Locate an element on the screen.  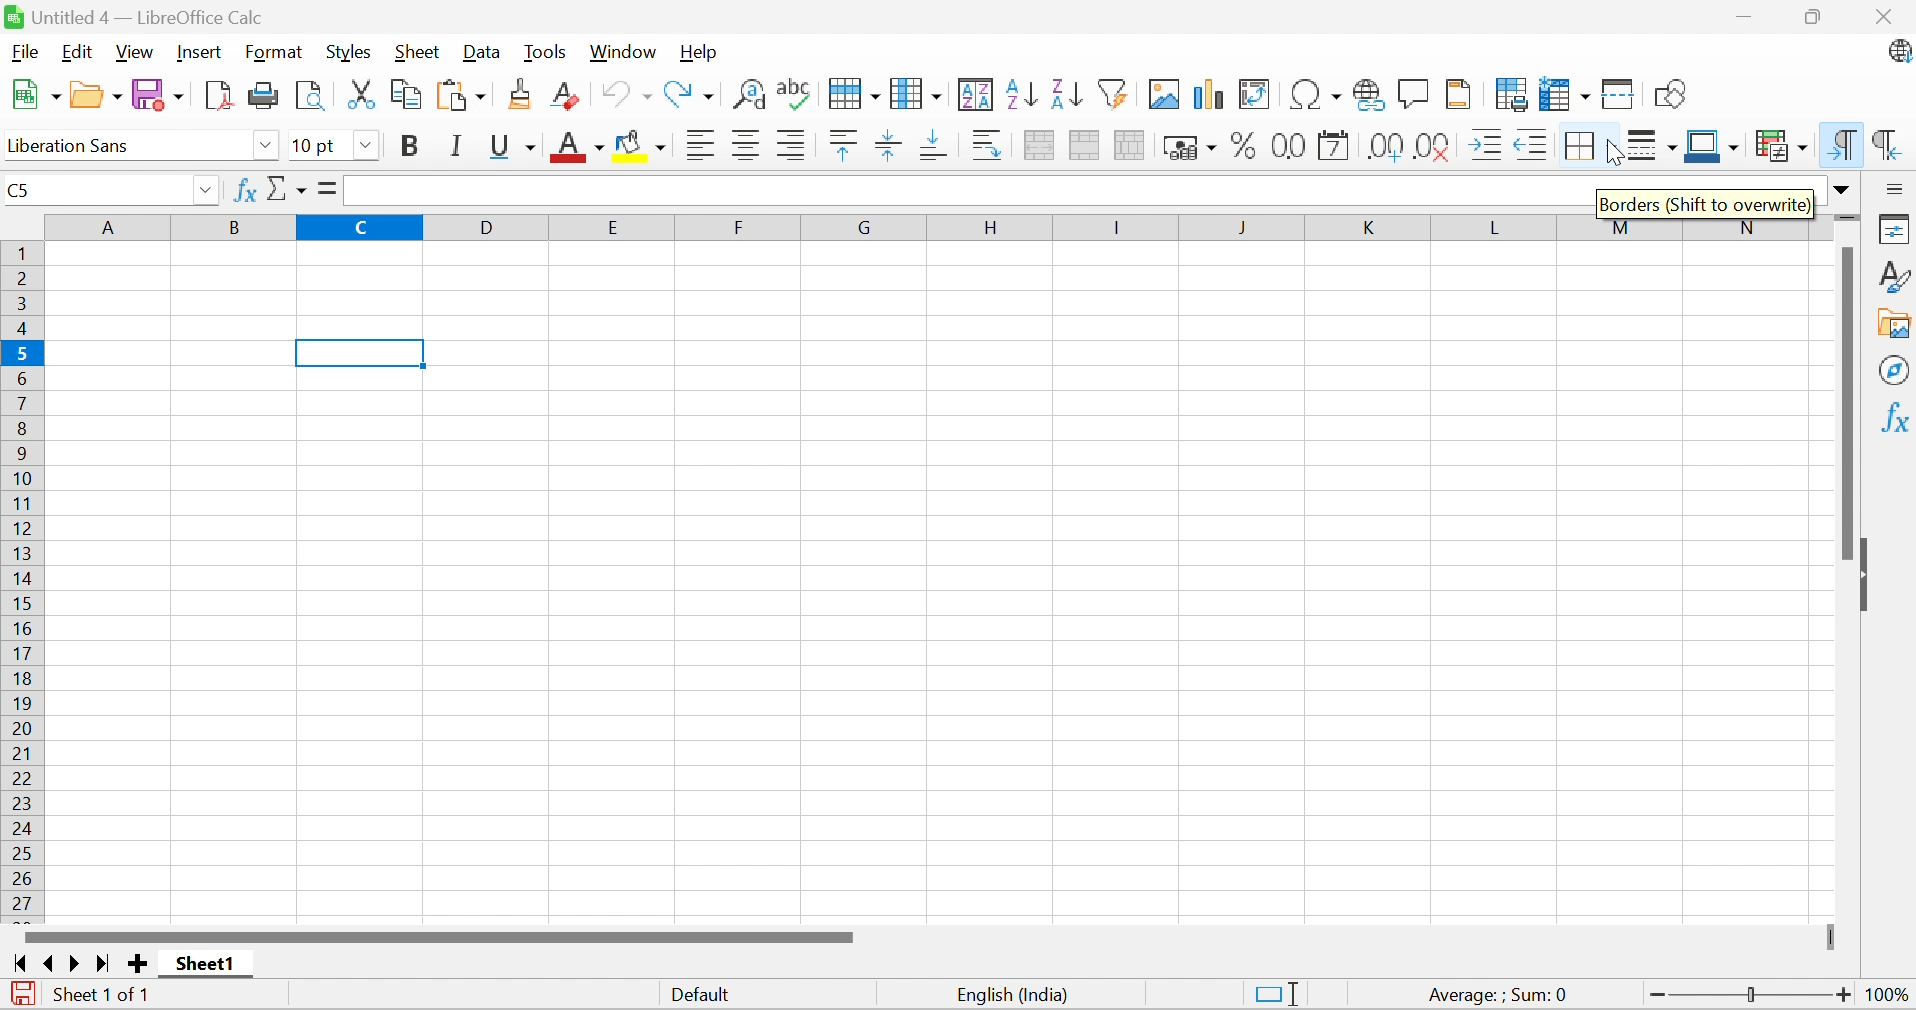
Freeze Rows and Columns is located at coordinates (1566, 94).